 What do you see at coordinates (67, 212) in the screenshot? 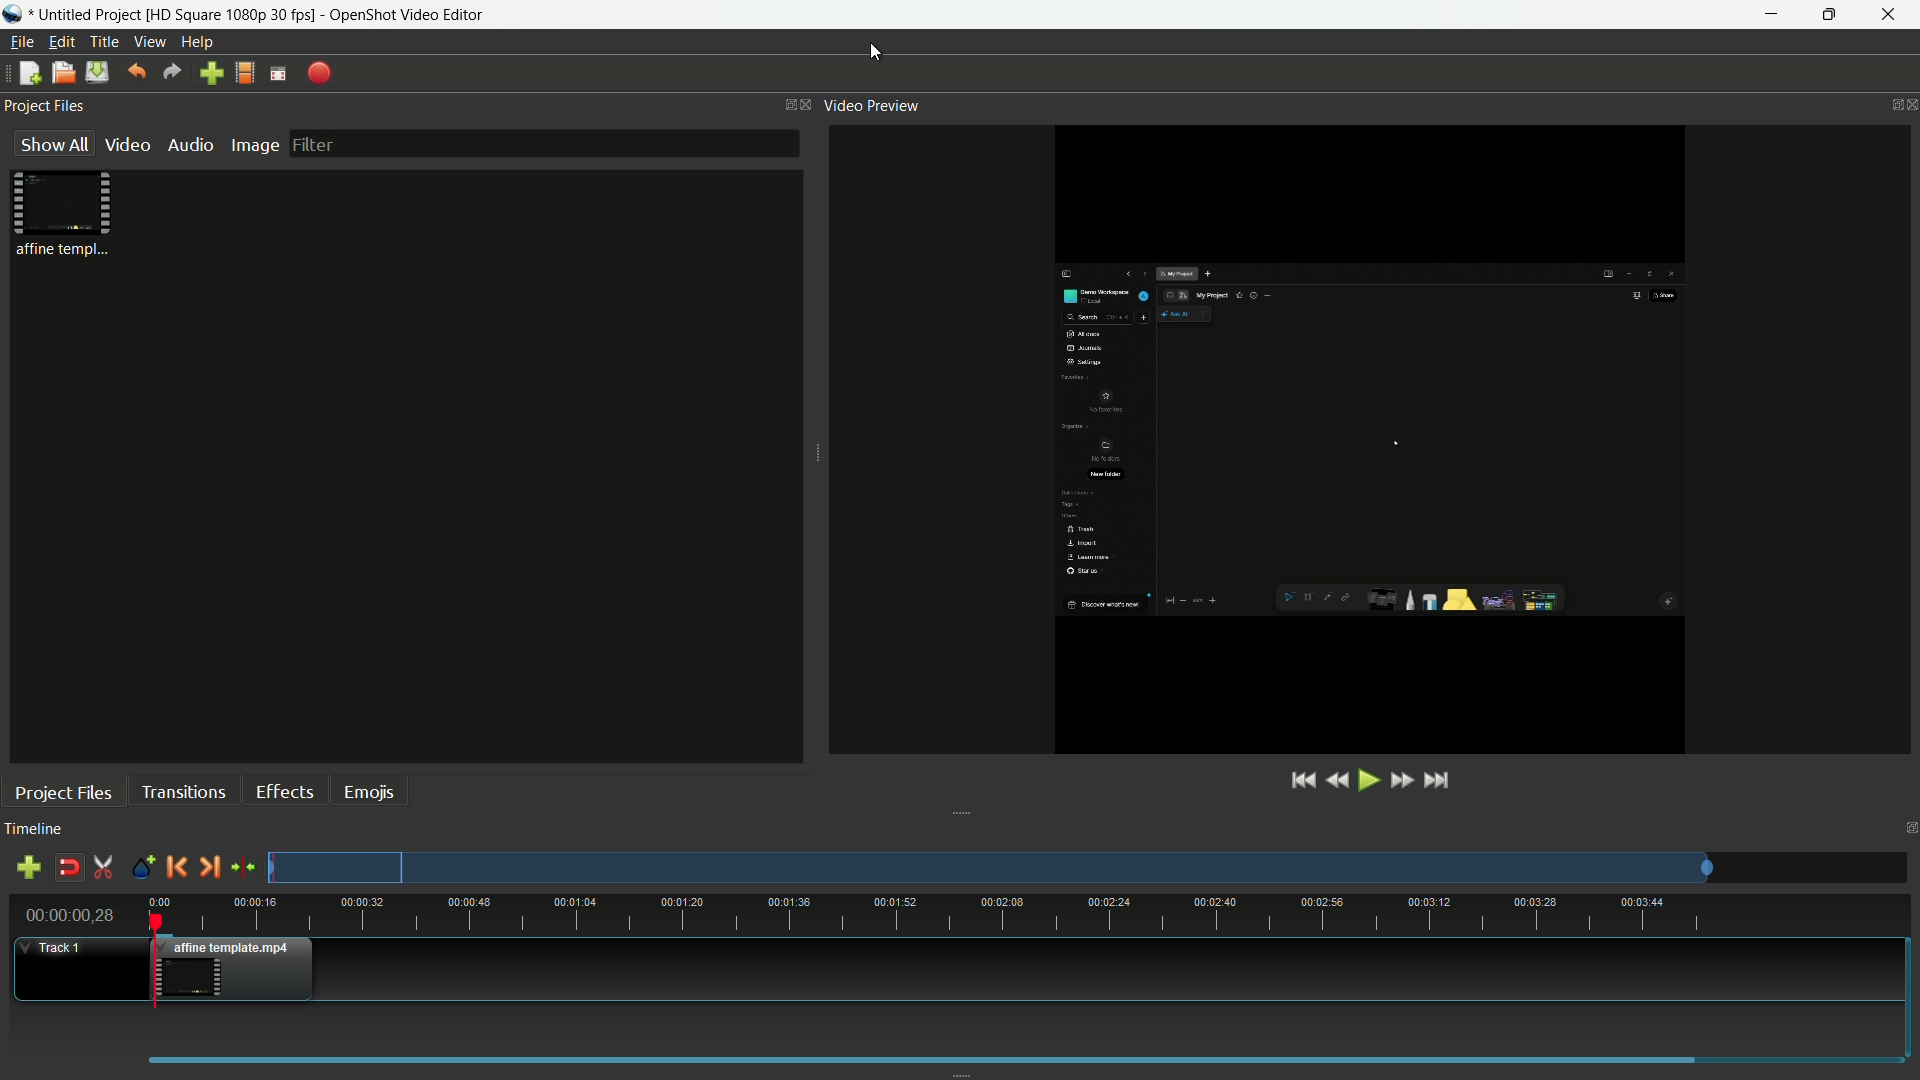
I see `project file` at bounding box center [67, 212].